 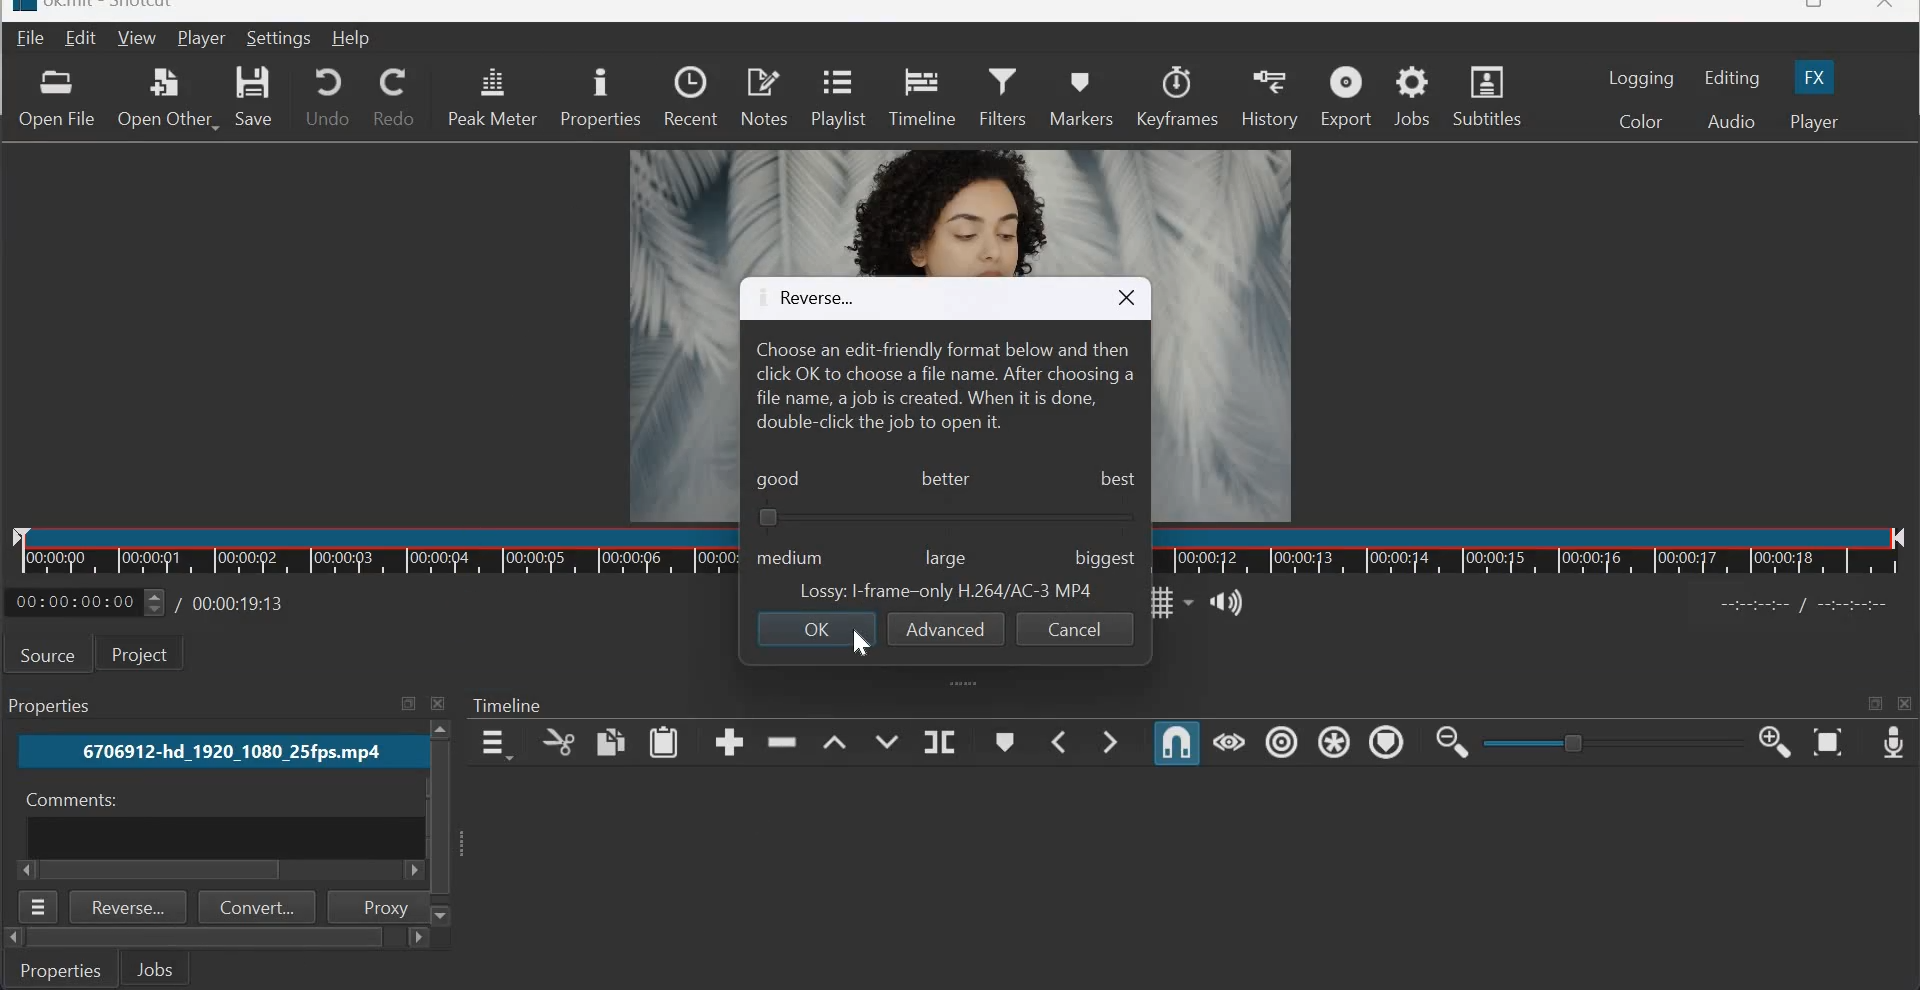 I want to click on large, so click(x=945, y=559).